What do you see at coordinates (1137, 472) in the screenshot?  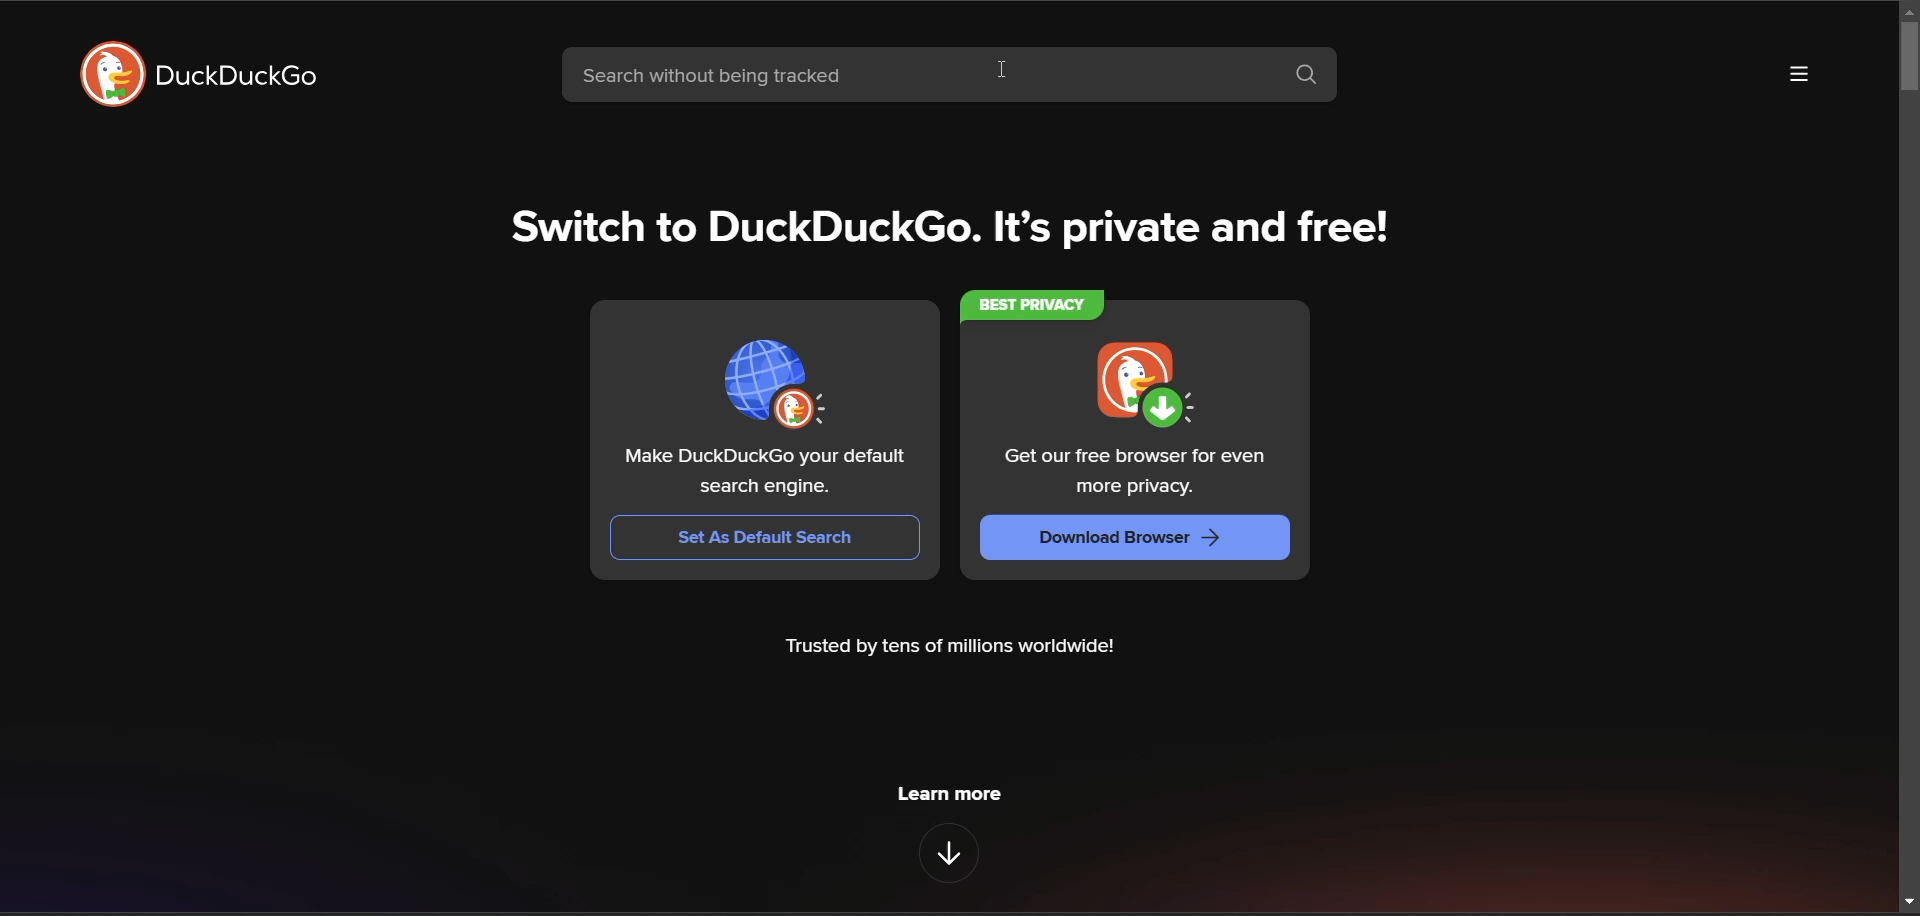 I see `Get our free browser for even more privacy.` at bounding box center [1137, 472].